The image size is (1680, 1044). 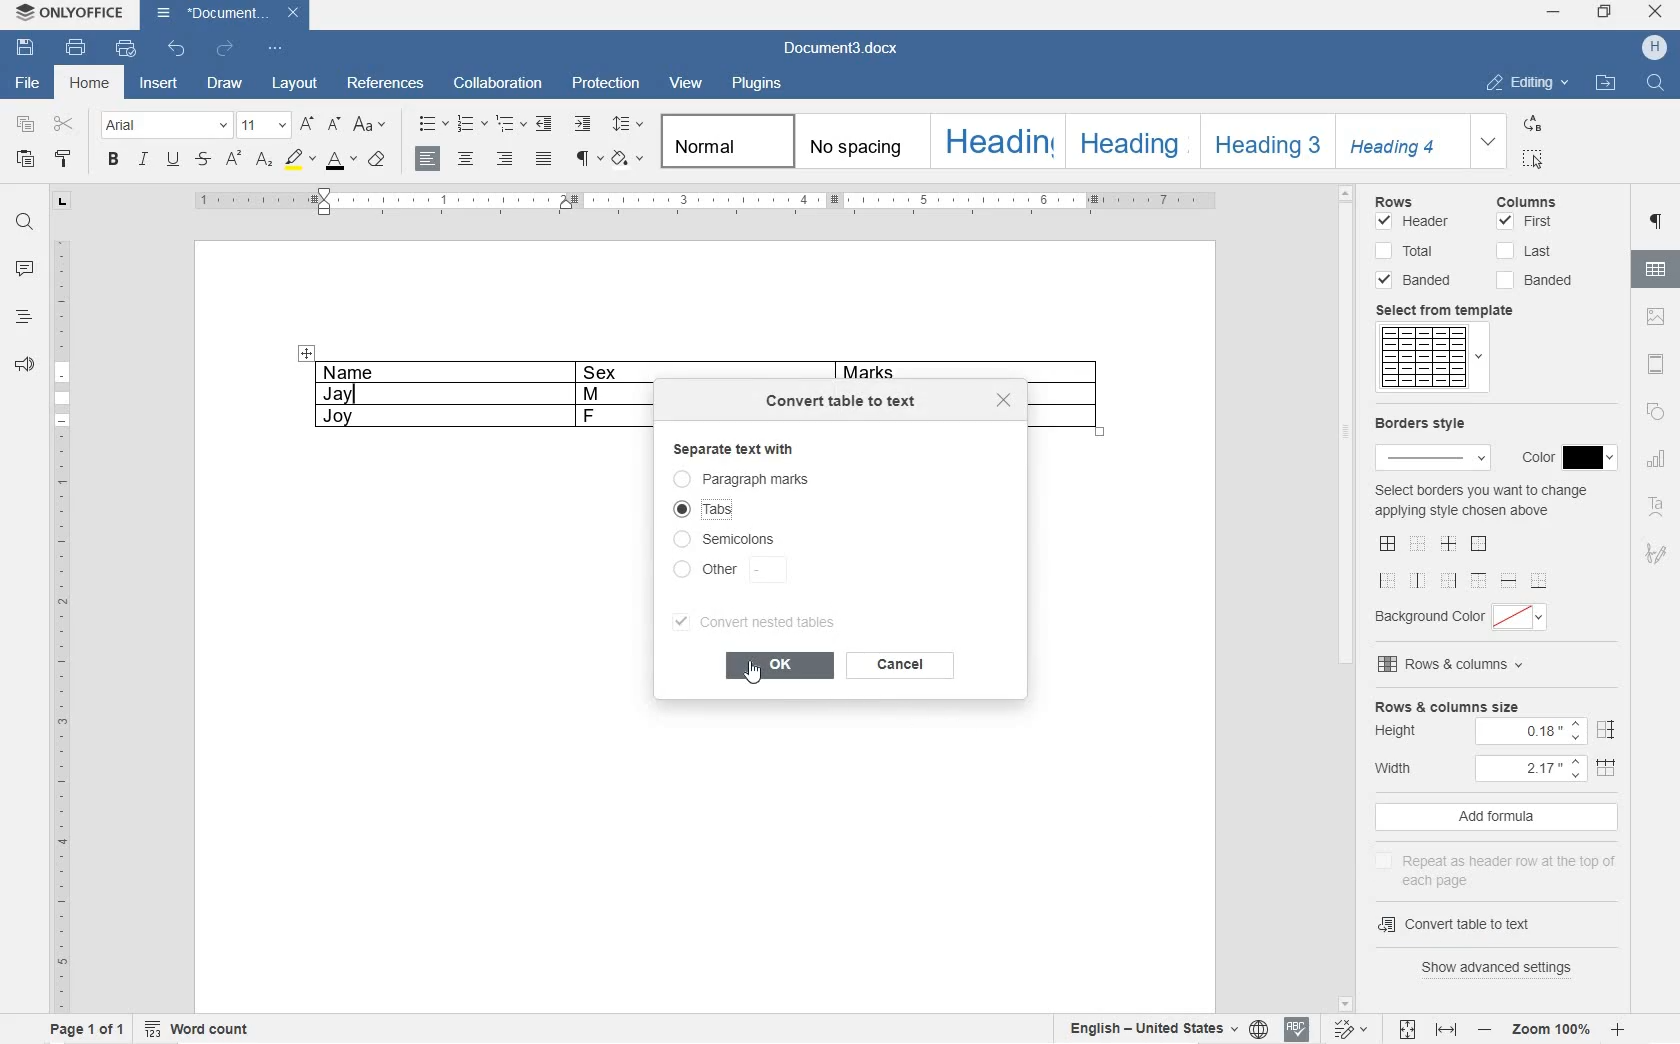 What do you see at coordinates (766, 450) in the screenshot?
I see `separate text with` at bounding box center [766, 450].